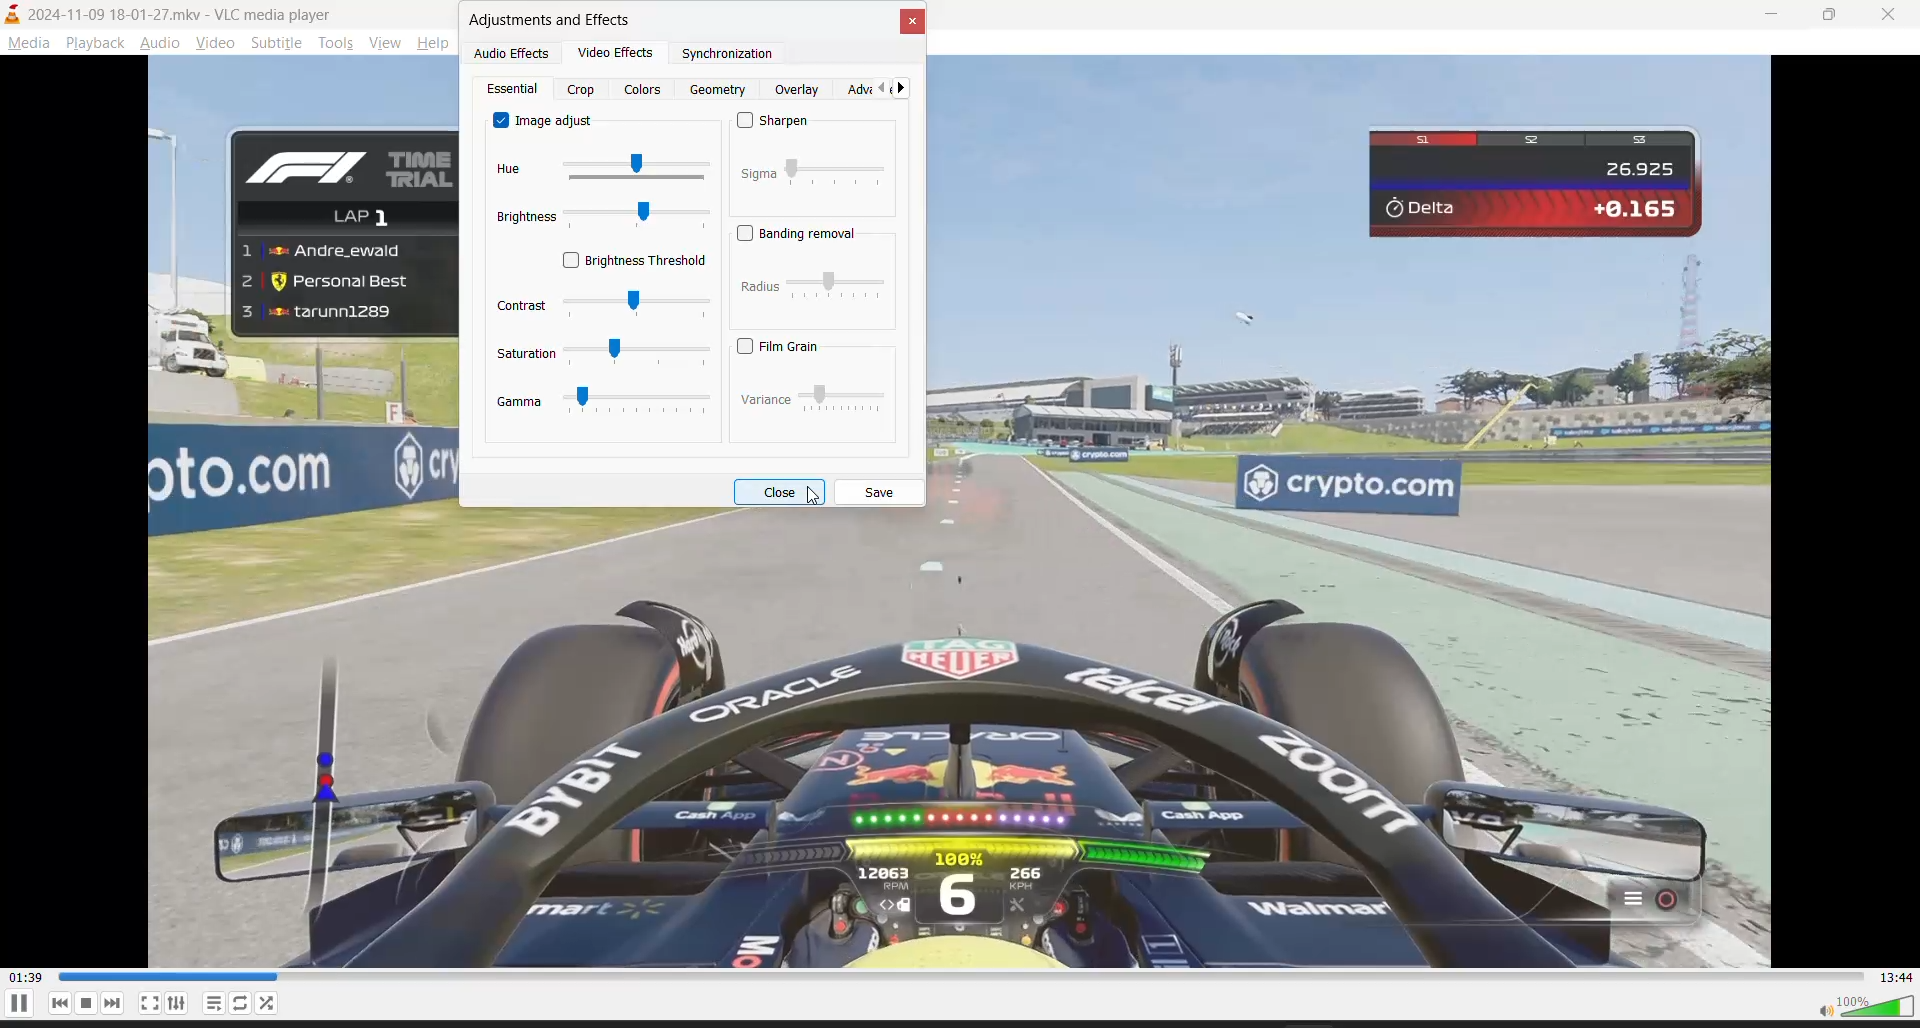 This screenshot has width=1920, height=1028. I want to click on sharpen, so click(782, 122).